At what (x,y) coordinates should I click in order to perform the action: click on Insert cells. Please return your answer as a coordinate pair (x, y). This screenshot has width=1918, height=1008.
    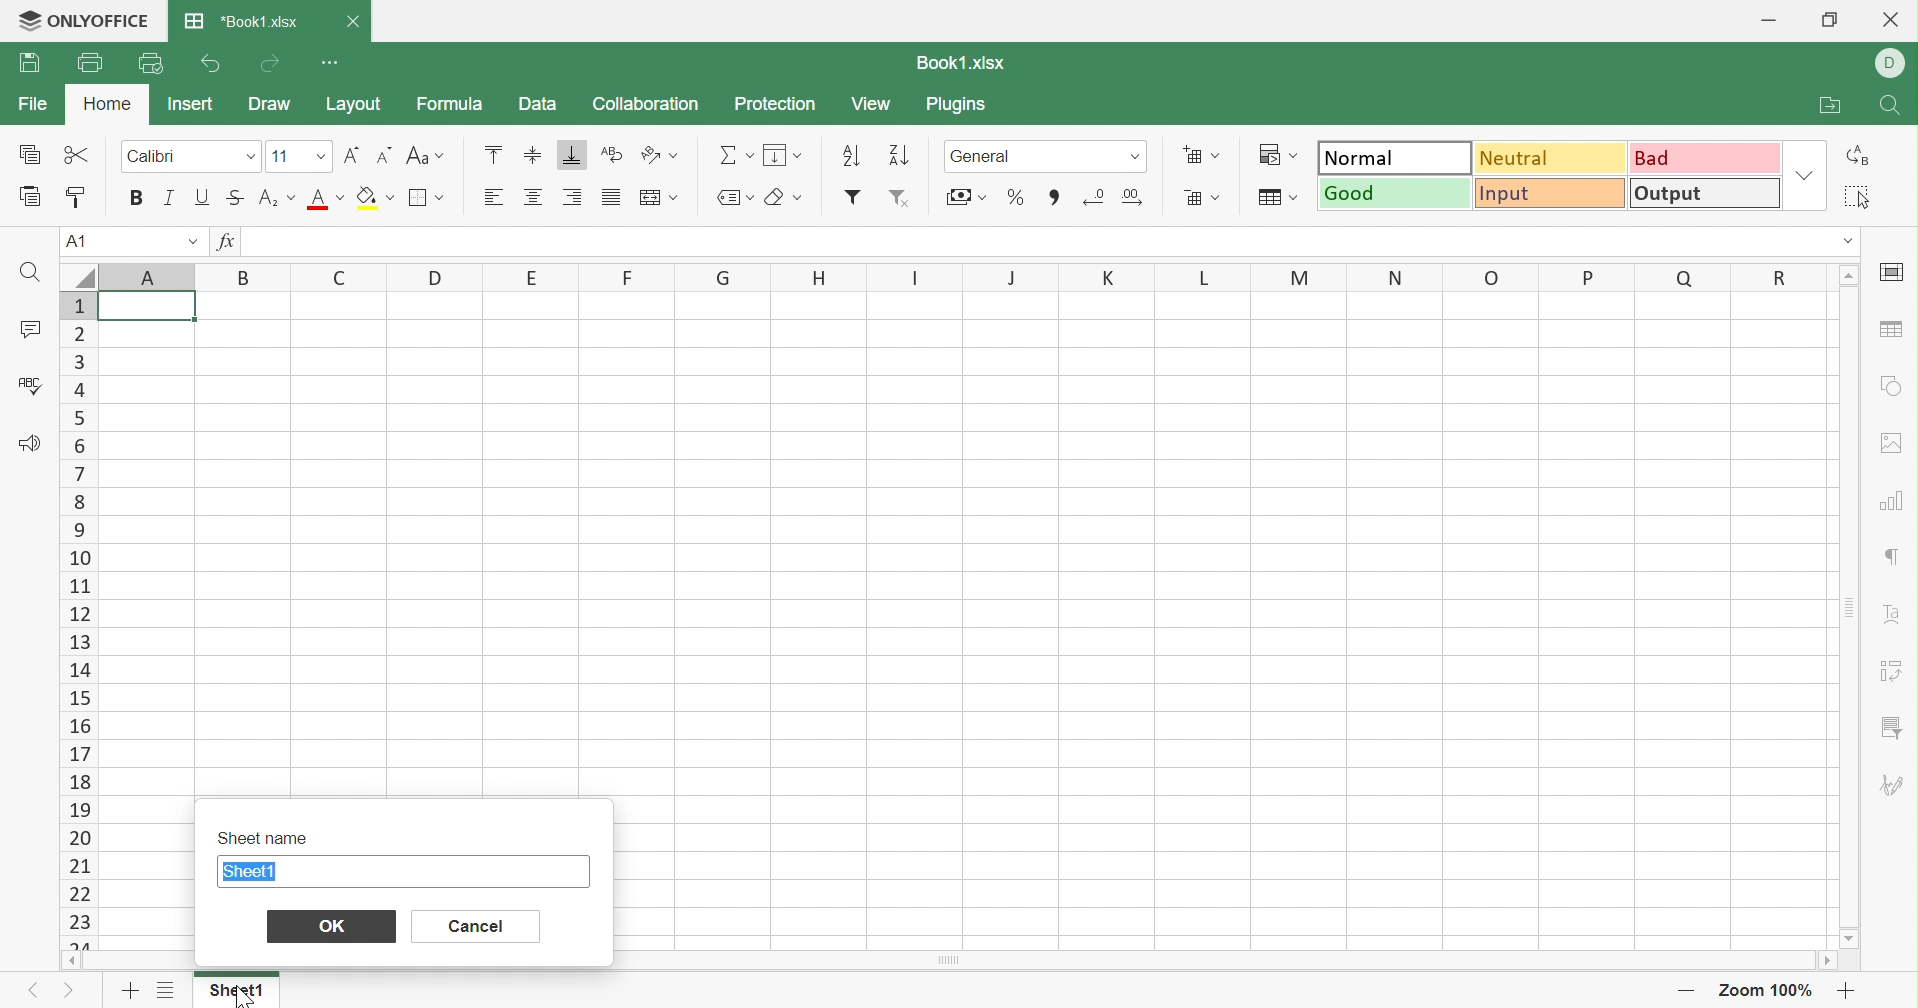
    Looking at the image, I should click on (1202, 153).